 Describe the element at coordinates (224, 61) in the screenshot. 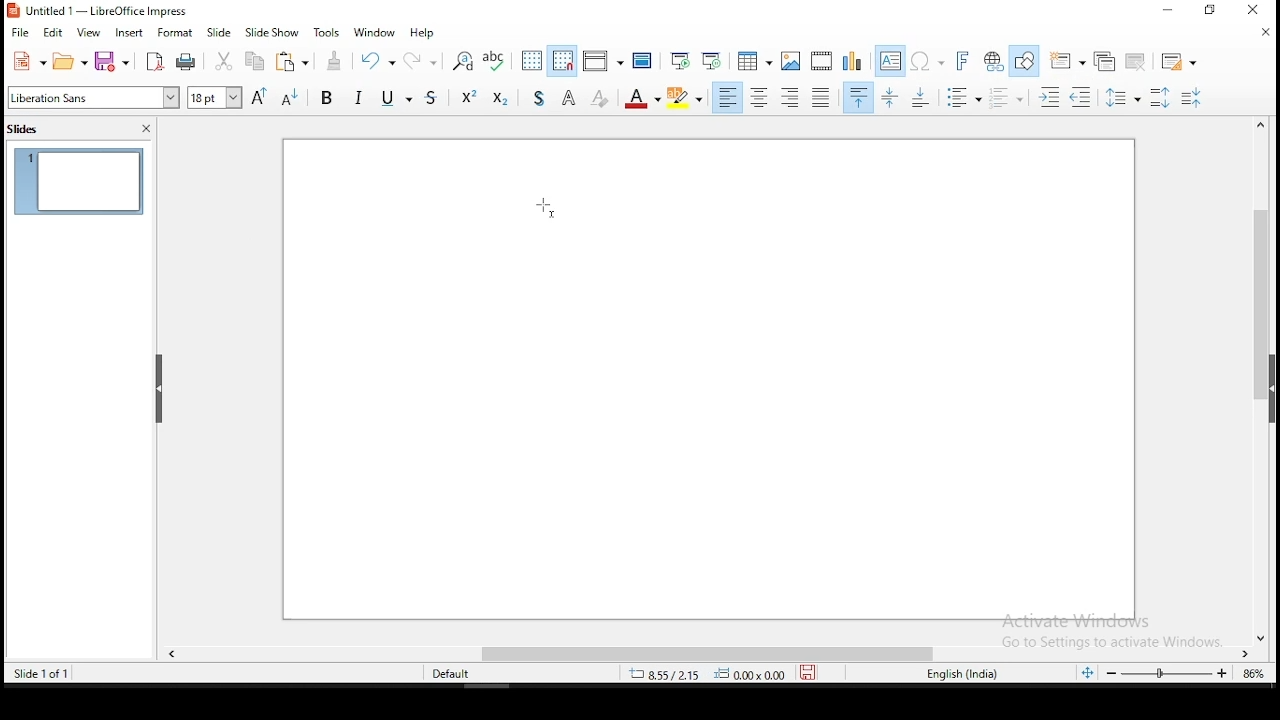

I see `cut` at that location.